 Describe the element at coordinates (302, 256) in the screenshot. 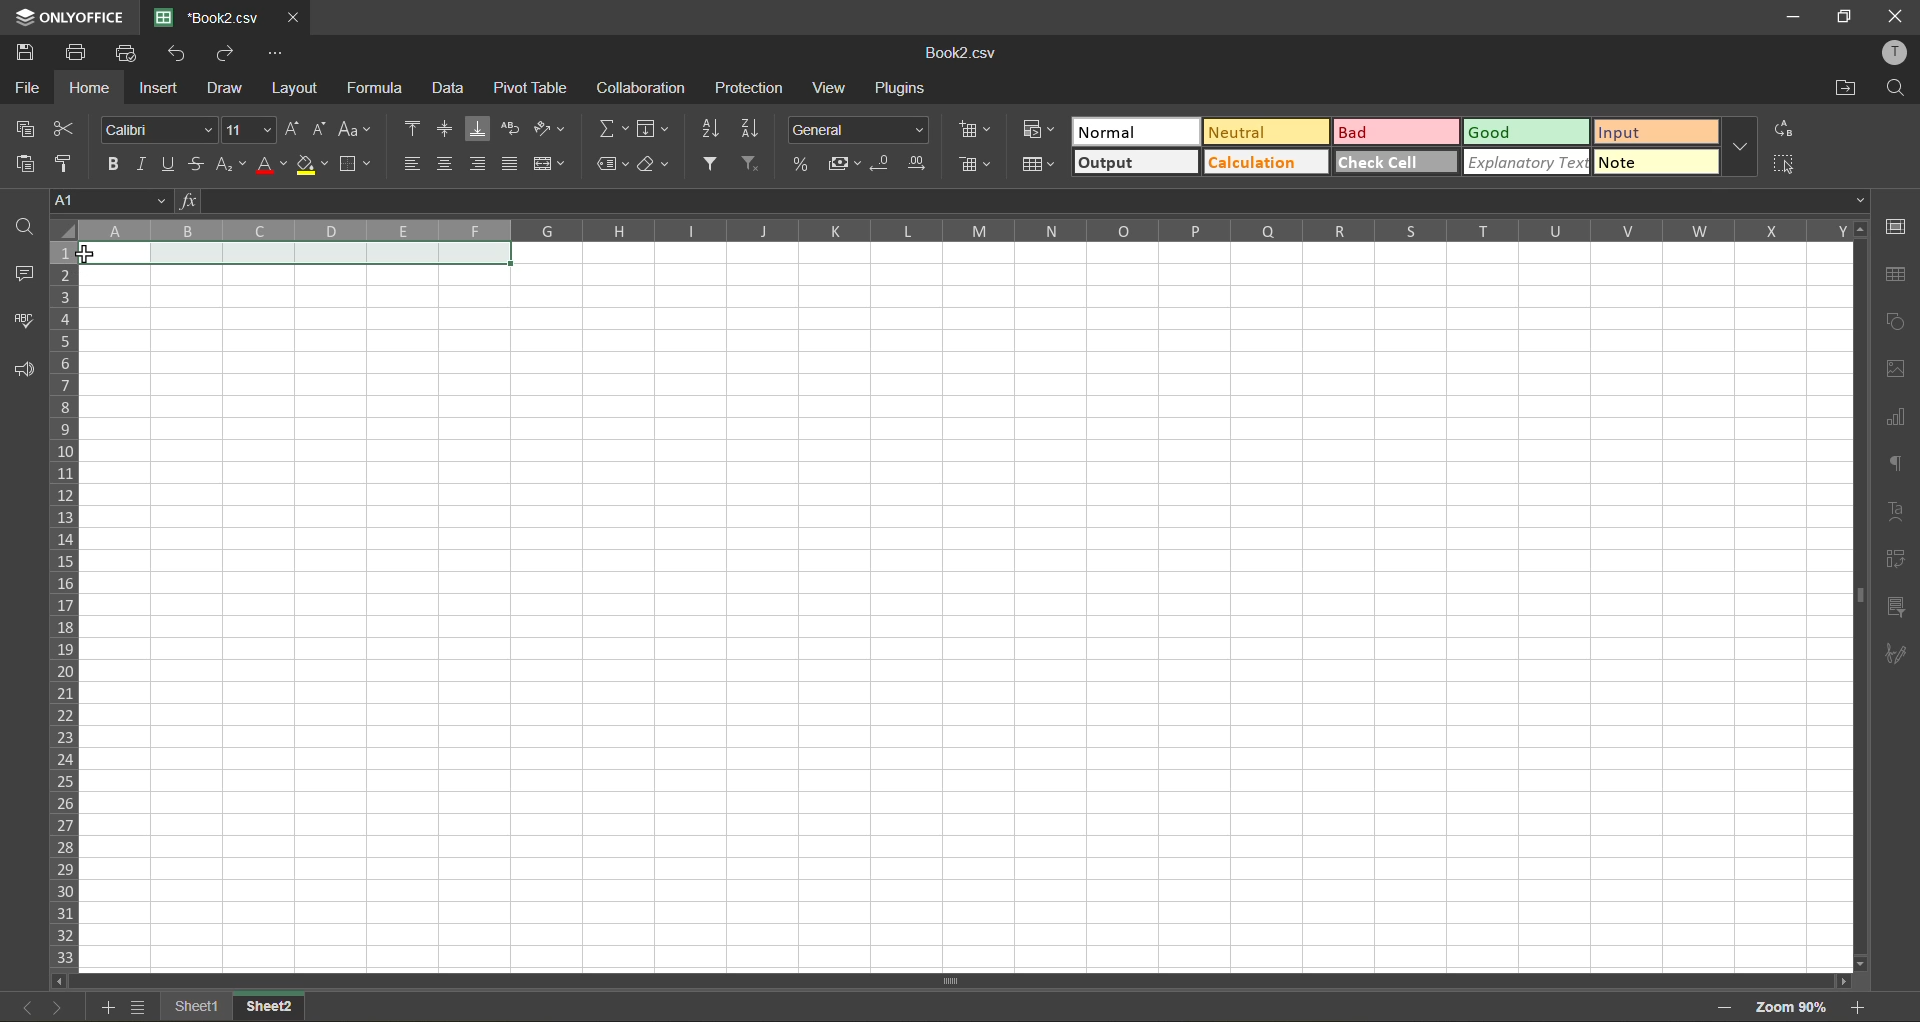

I see `current cell` at that location.